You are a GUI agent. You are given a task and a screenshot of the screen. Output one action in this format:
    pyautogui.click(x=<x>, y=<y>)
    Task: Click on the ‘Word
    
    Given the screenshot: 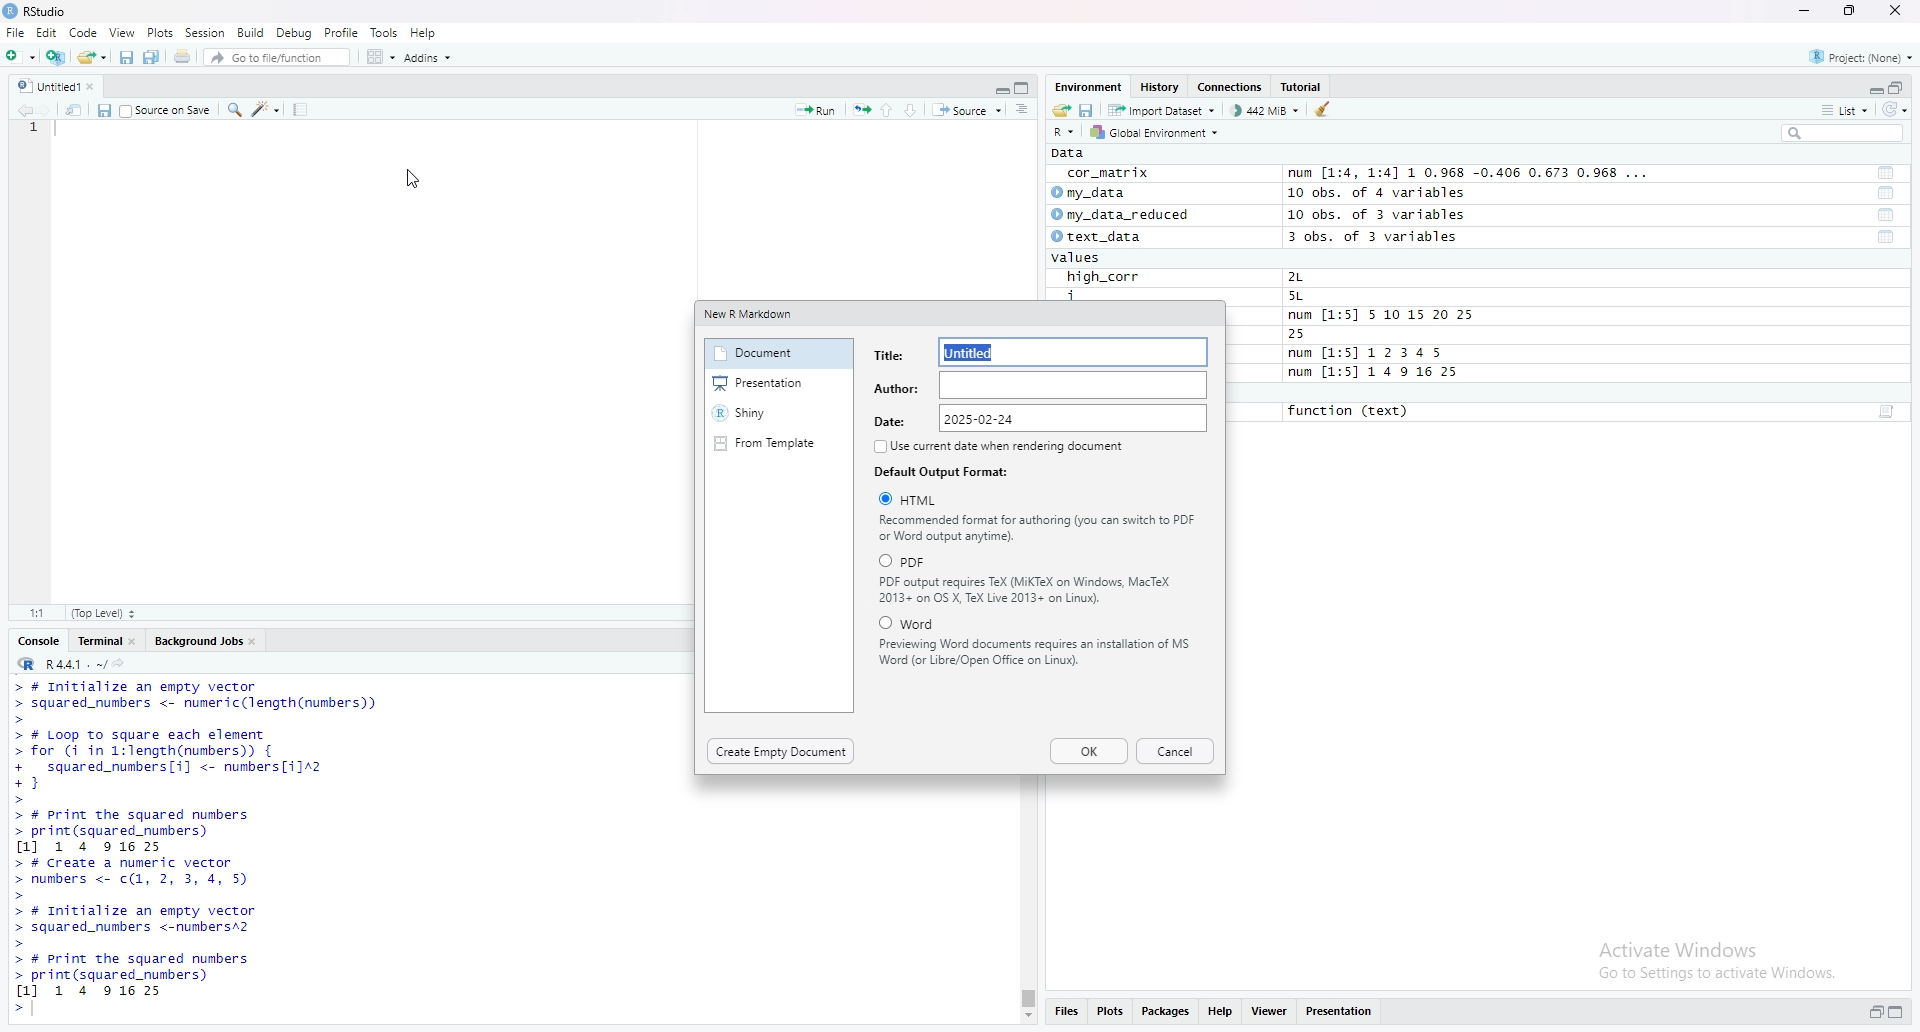 What is the action you would take?
    pyautogui.click(x=916, y=622)
    